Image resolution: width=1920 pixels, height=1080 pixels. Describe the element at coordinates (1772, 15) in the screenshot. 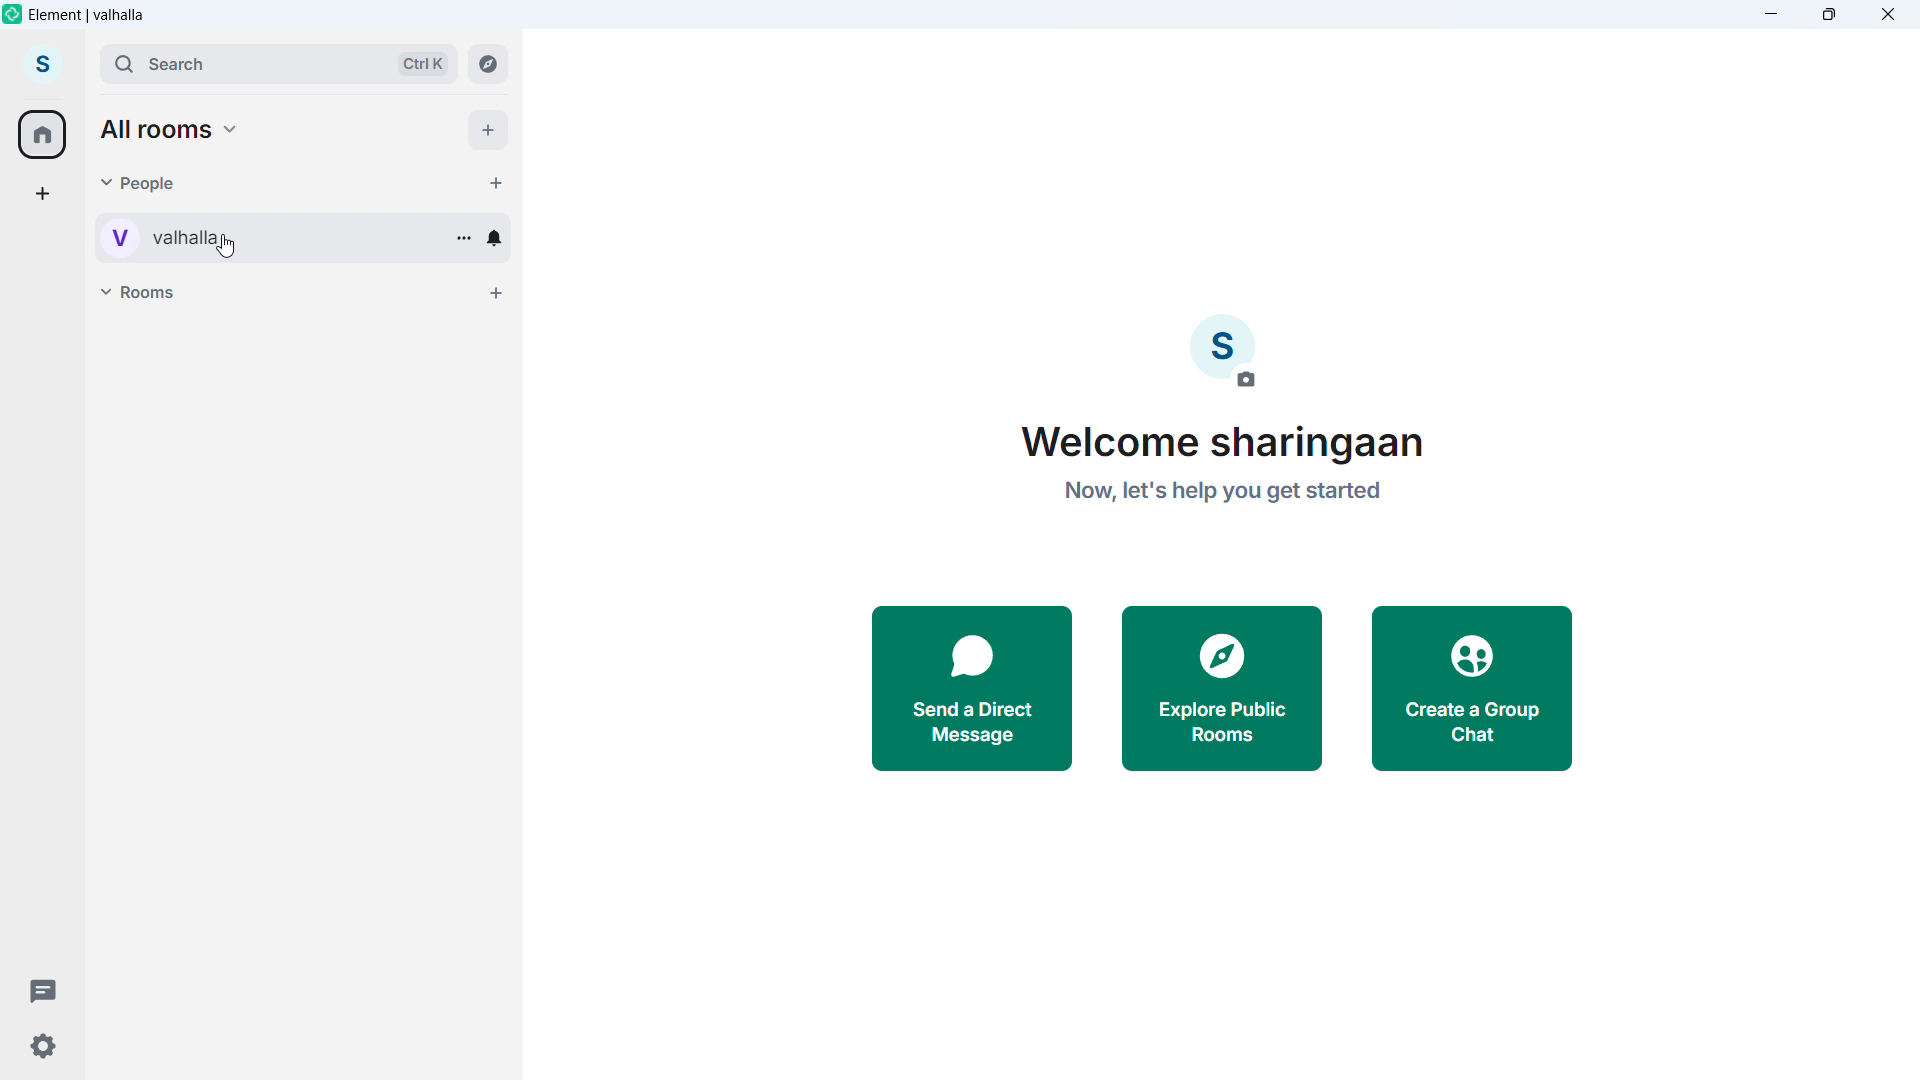

I see `minimize` at that location.